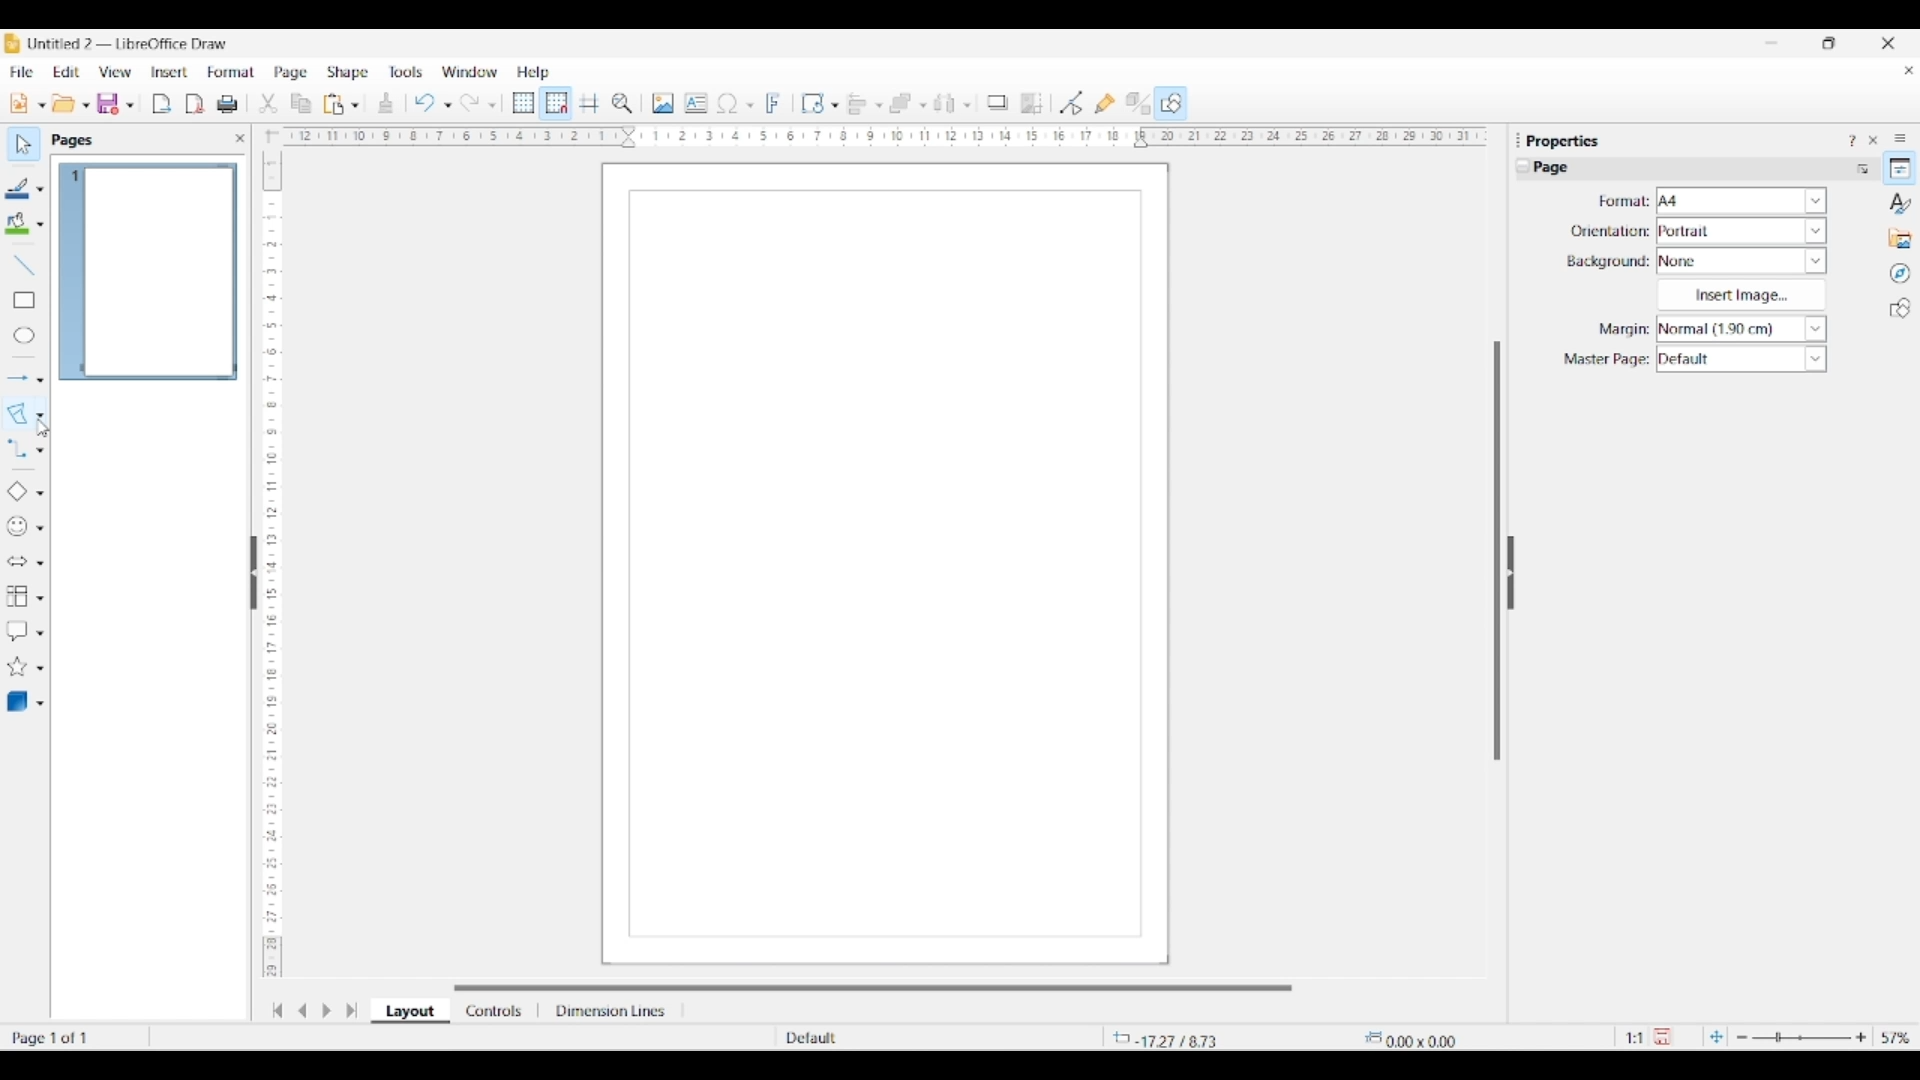 The height and width of the screenshot is (1080, 1920). What do you see at coordinates (1900, 274) in the screenshot?
I see `Navigator` at bounding box center [1900, 274].